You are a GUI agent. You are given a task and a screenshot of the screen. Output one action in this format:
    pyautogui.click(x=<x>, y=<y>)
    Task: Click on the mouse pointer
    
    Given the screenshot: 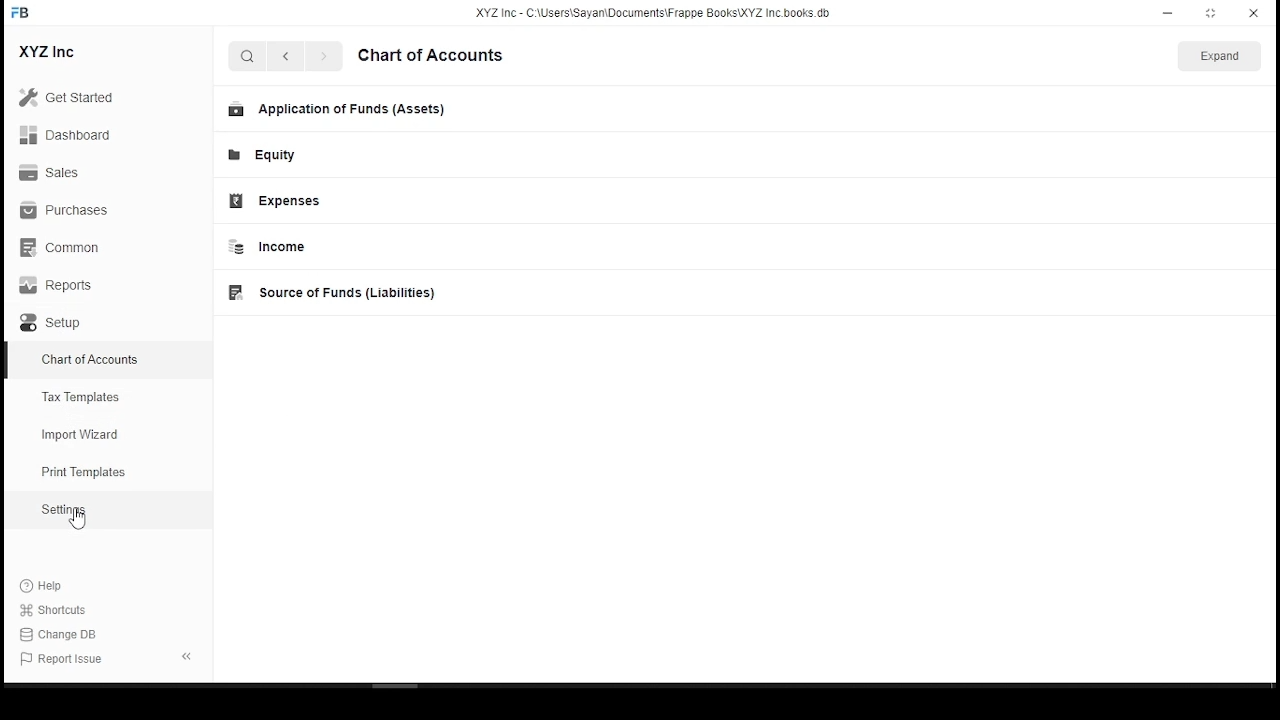 What is the action you would take?
    pyautogui.click(x=75, y=520)
    